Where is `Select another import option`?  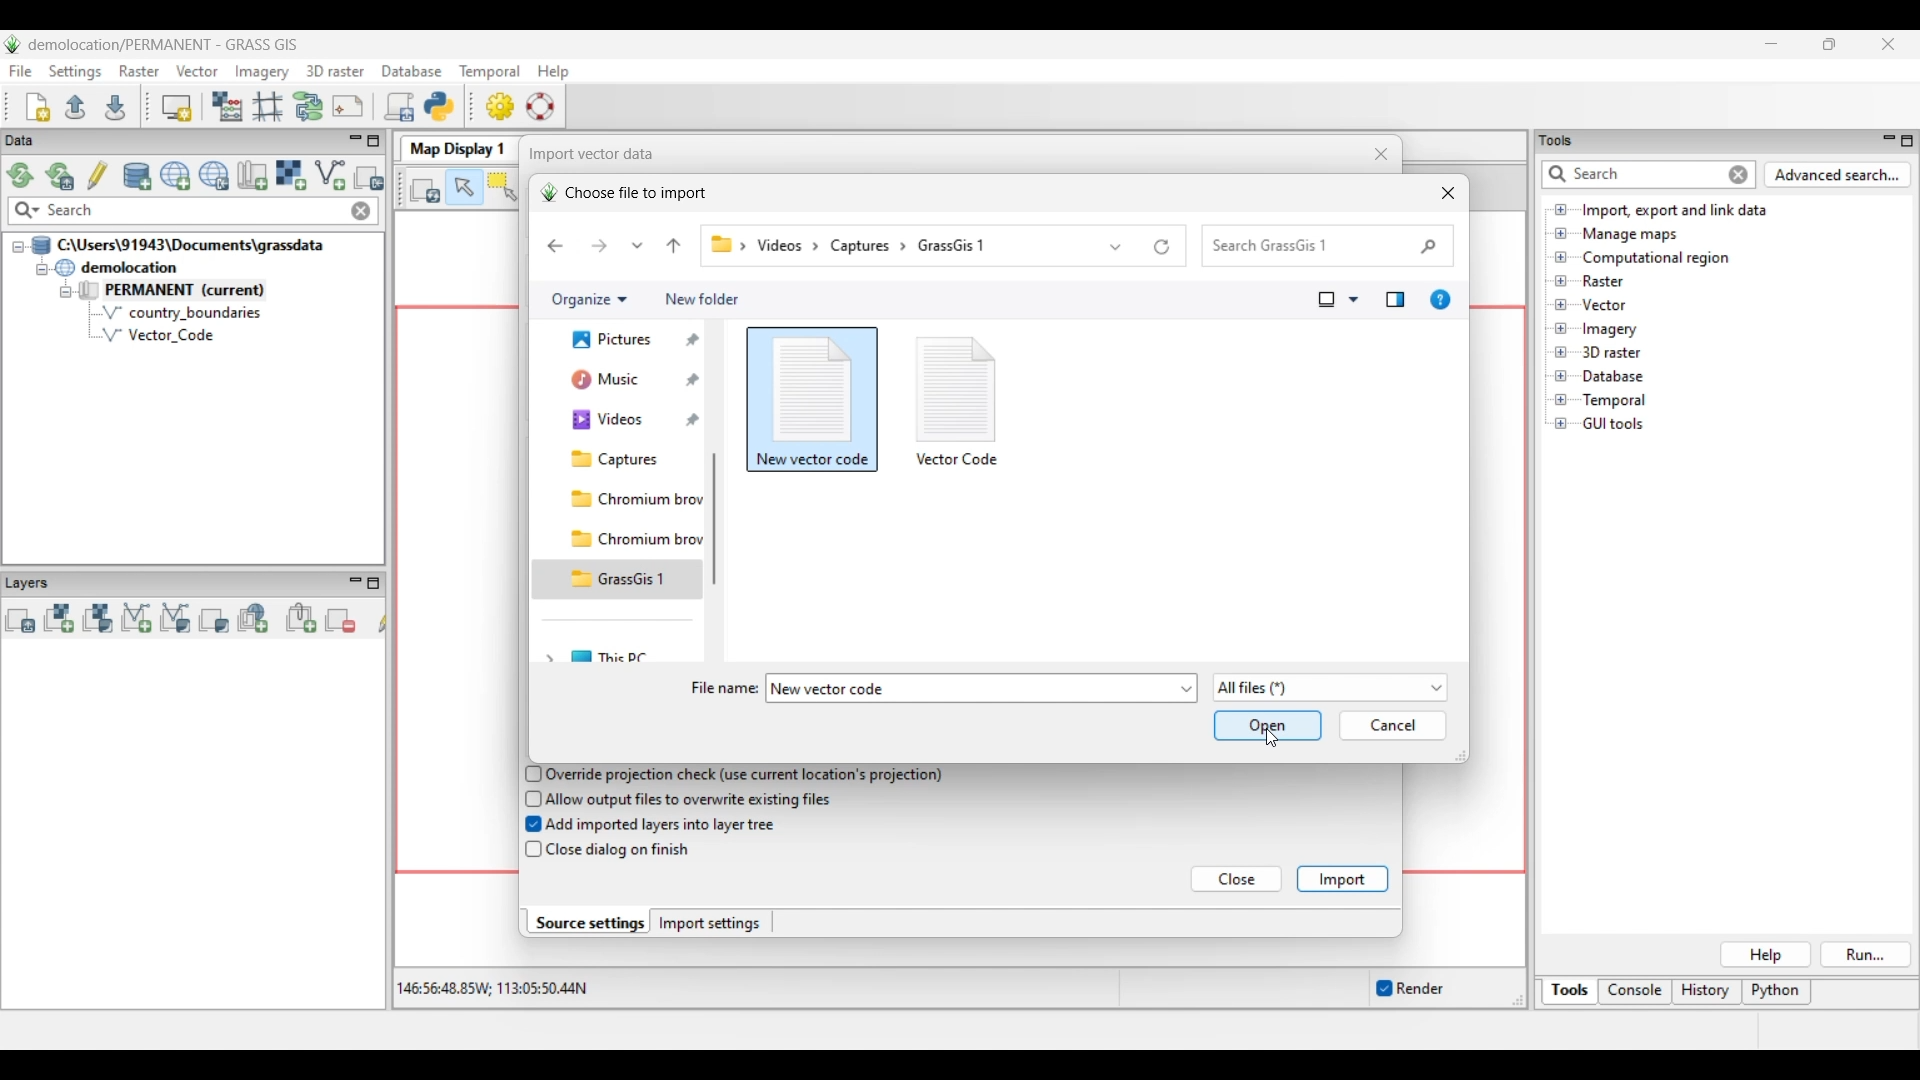
Select another import option is located at coordinates (368, 177).